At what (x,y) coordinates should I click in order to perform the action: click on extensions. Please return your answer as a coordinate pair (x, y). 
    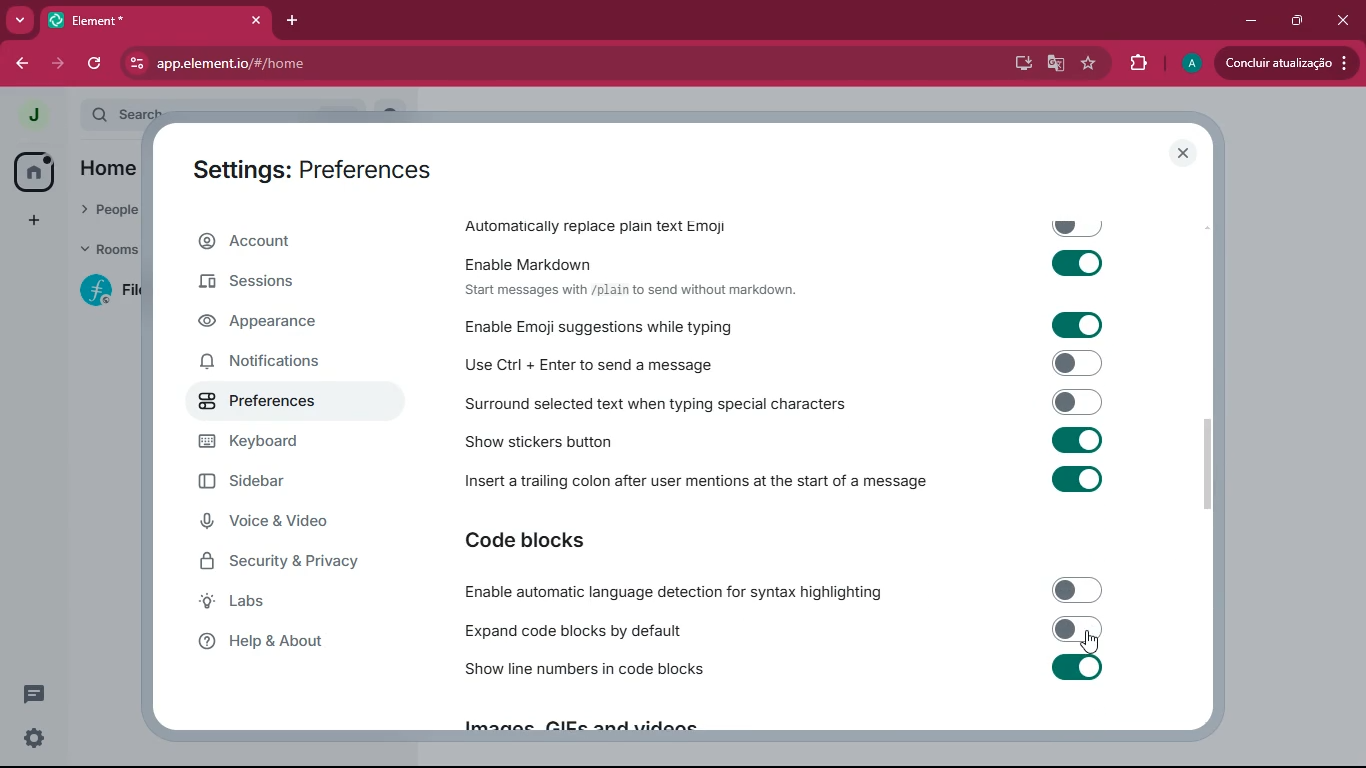
    Looking at the image, I should click on (1134, 63).